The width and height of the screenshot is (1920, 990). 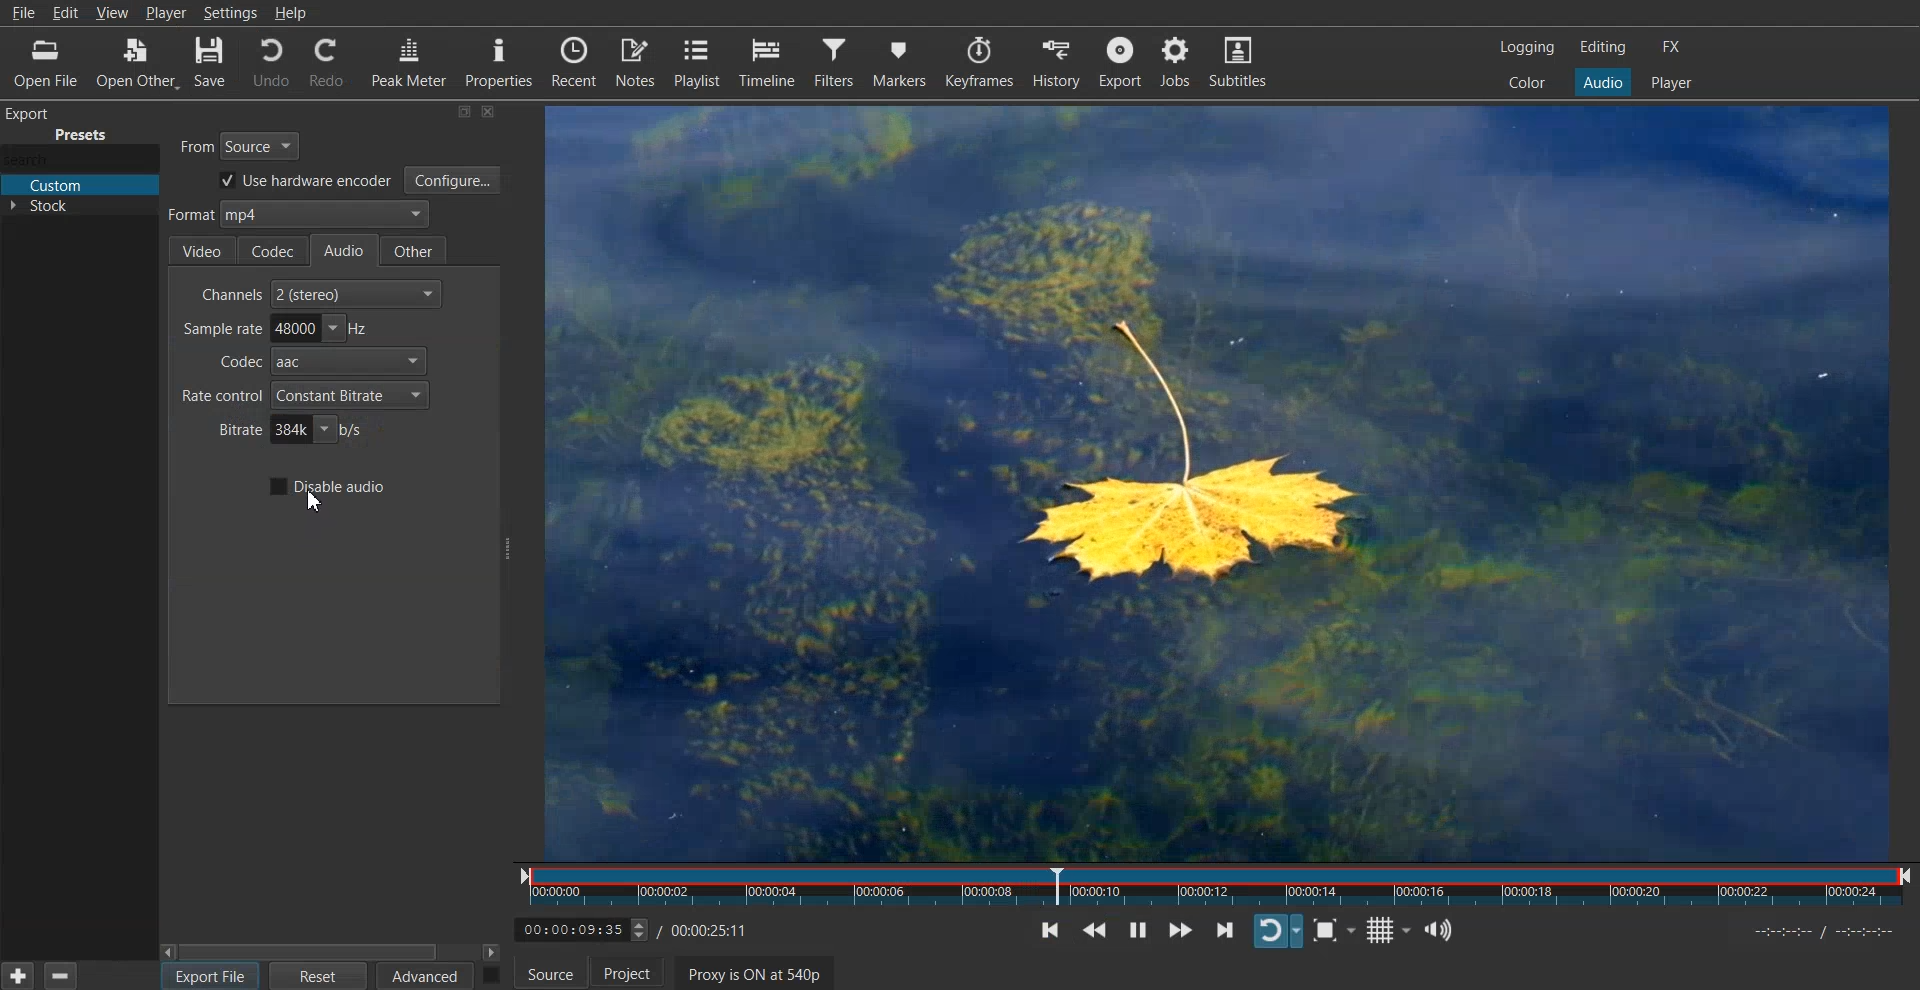 What do you see at coordinates (498, 62) in the screenshot?
I see `Properties` at bounding box center [498, 62].